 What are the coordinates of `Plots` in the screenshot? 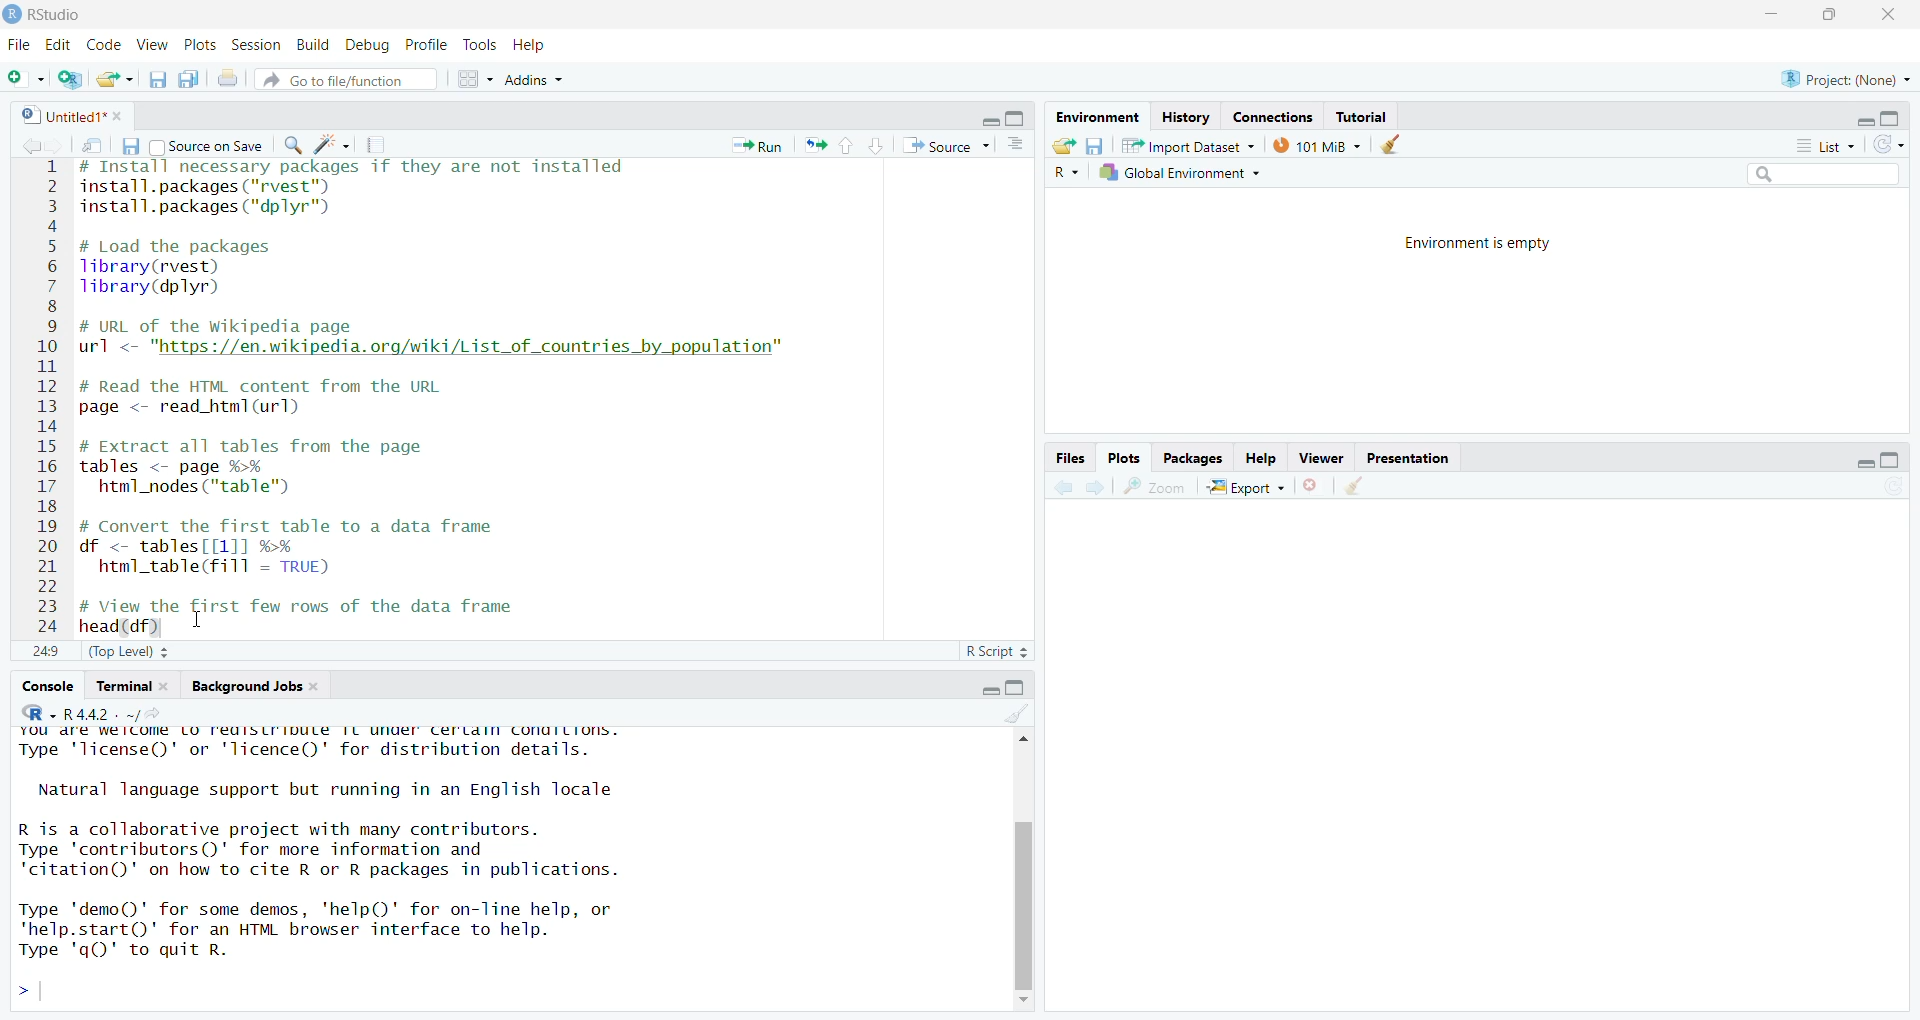 It's located at (1123, 457).